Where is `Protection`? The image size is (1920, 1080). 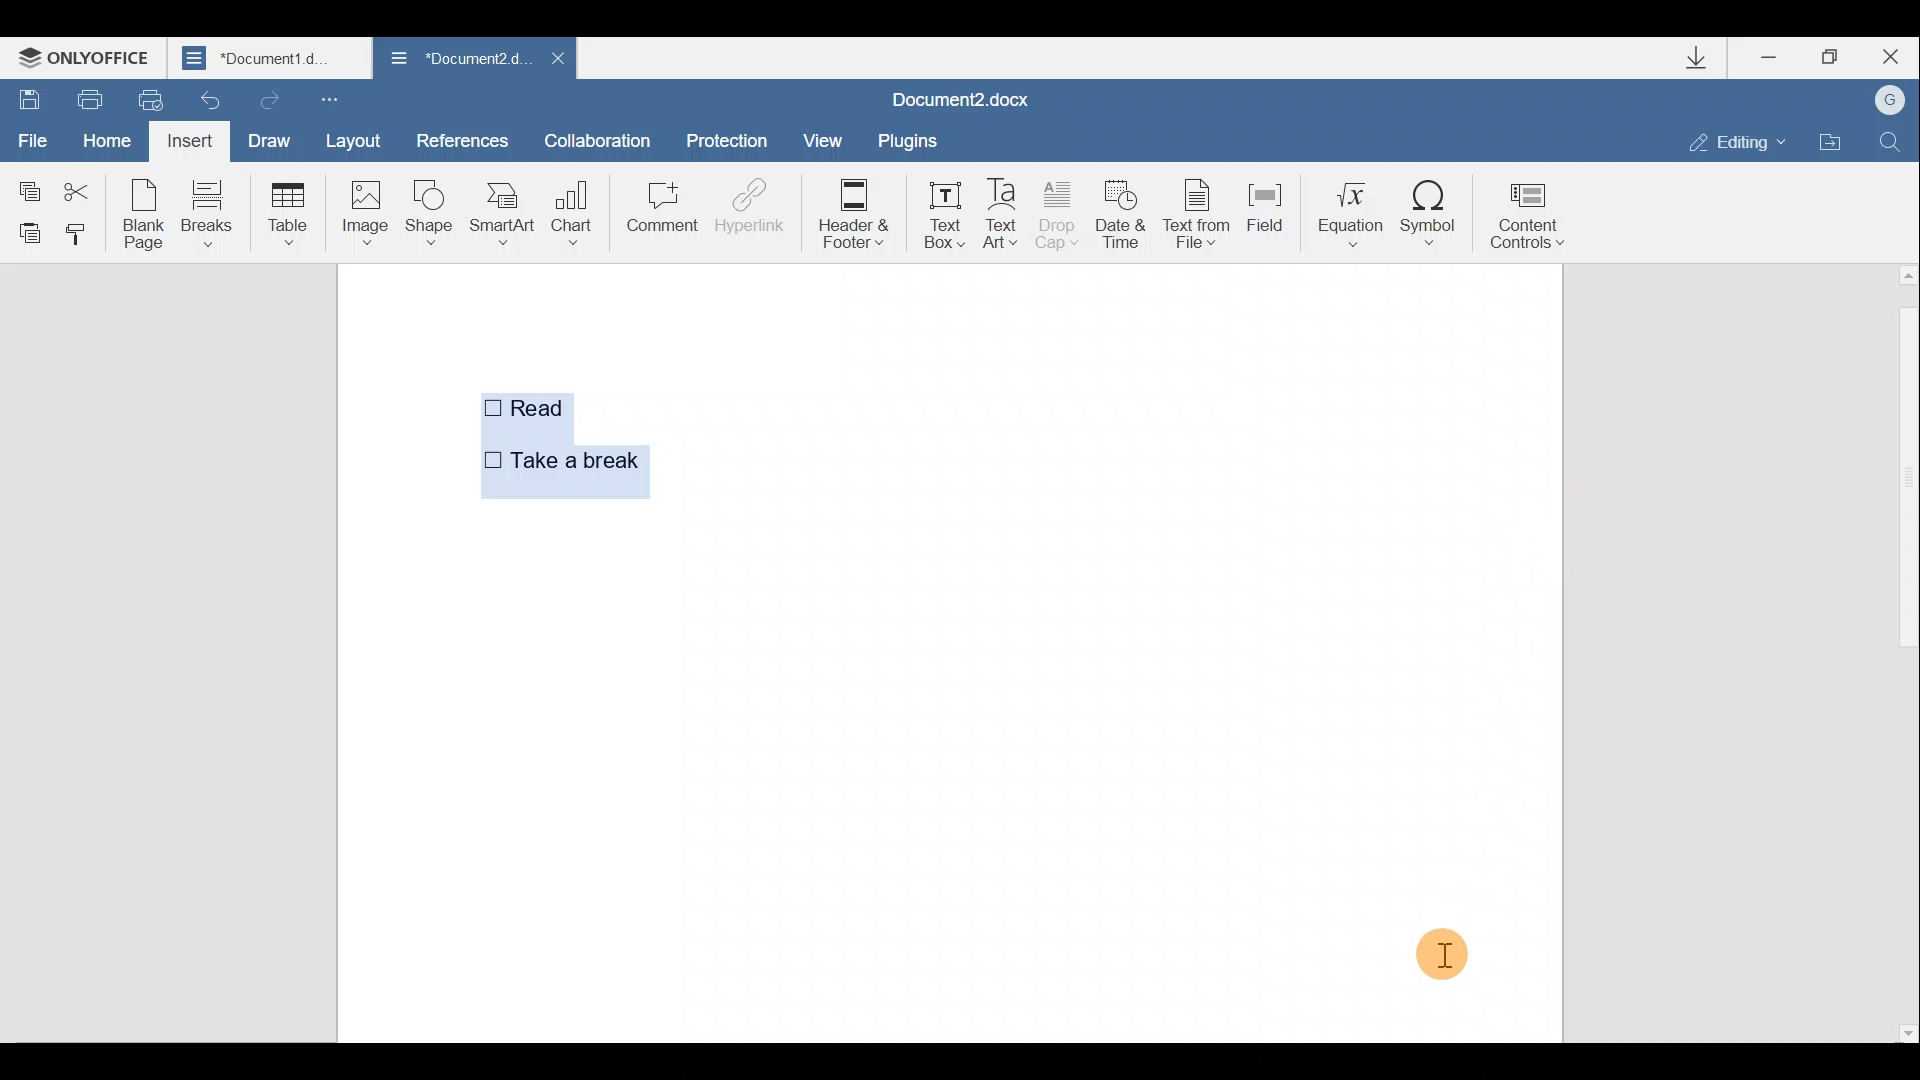
Protection is located at coordinates (731, 133).